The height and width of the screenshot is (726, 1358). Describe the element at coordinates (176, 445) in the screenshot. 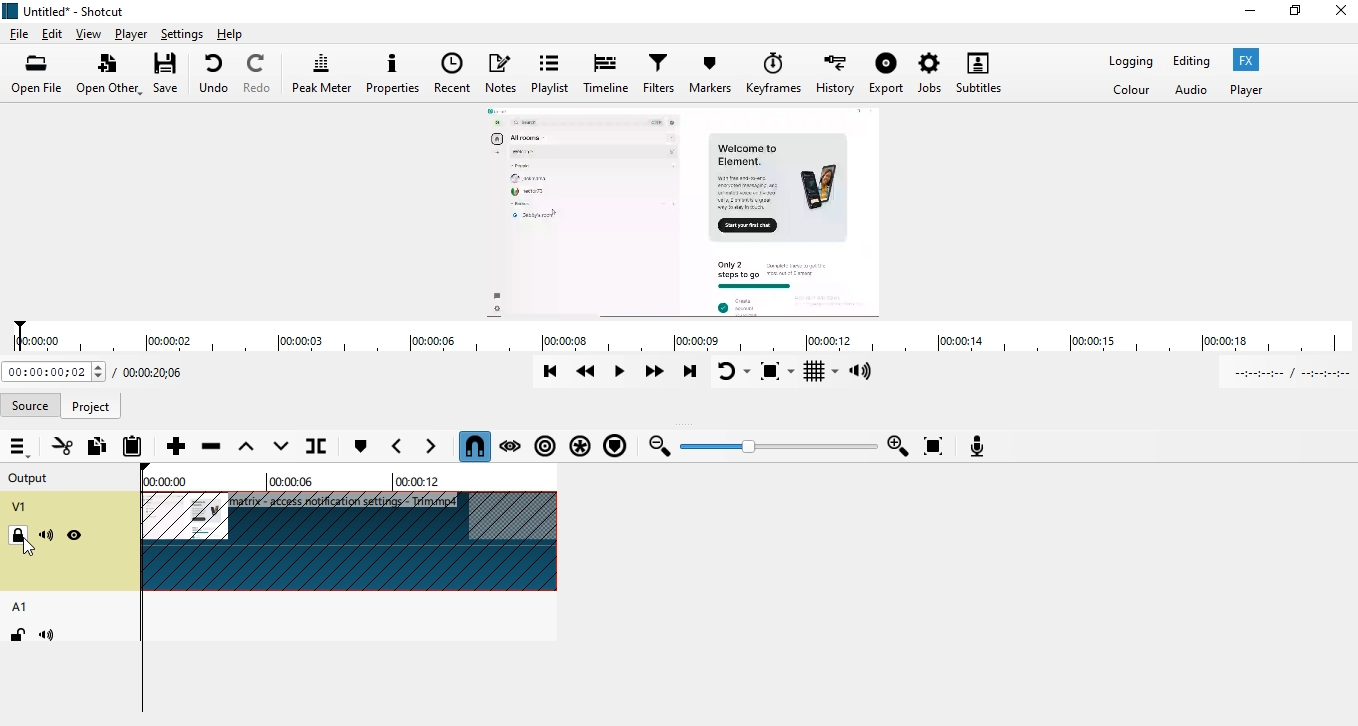

I see `Append` at that location.